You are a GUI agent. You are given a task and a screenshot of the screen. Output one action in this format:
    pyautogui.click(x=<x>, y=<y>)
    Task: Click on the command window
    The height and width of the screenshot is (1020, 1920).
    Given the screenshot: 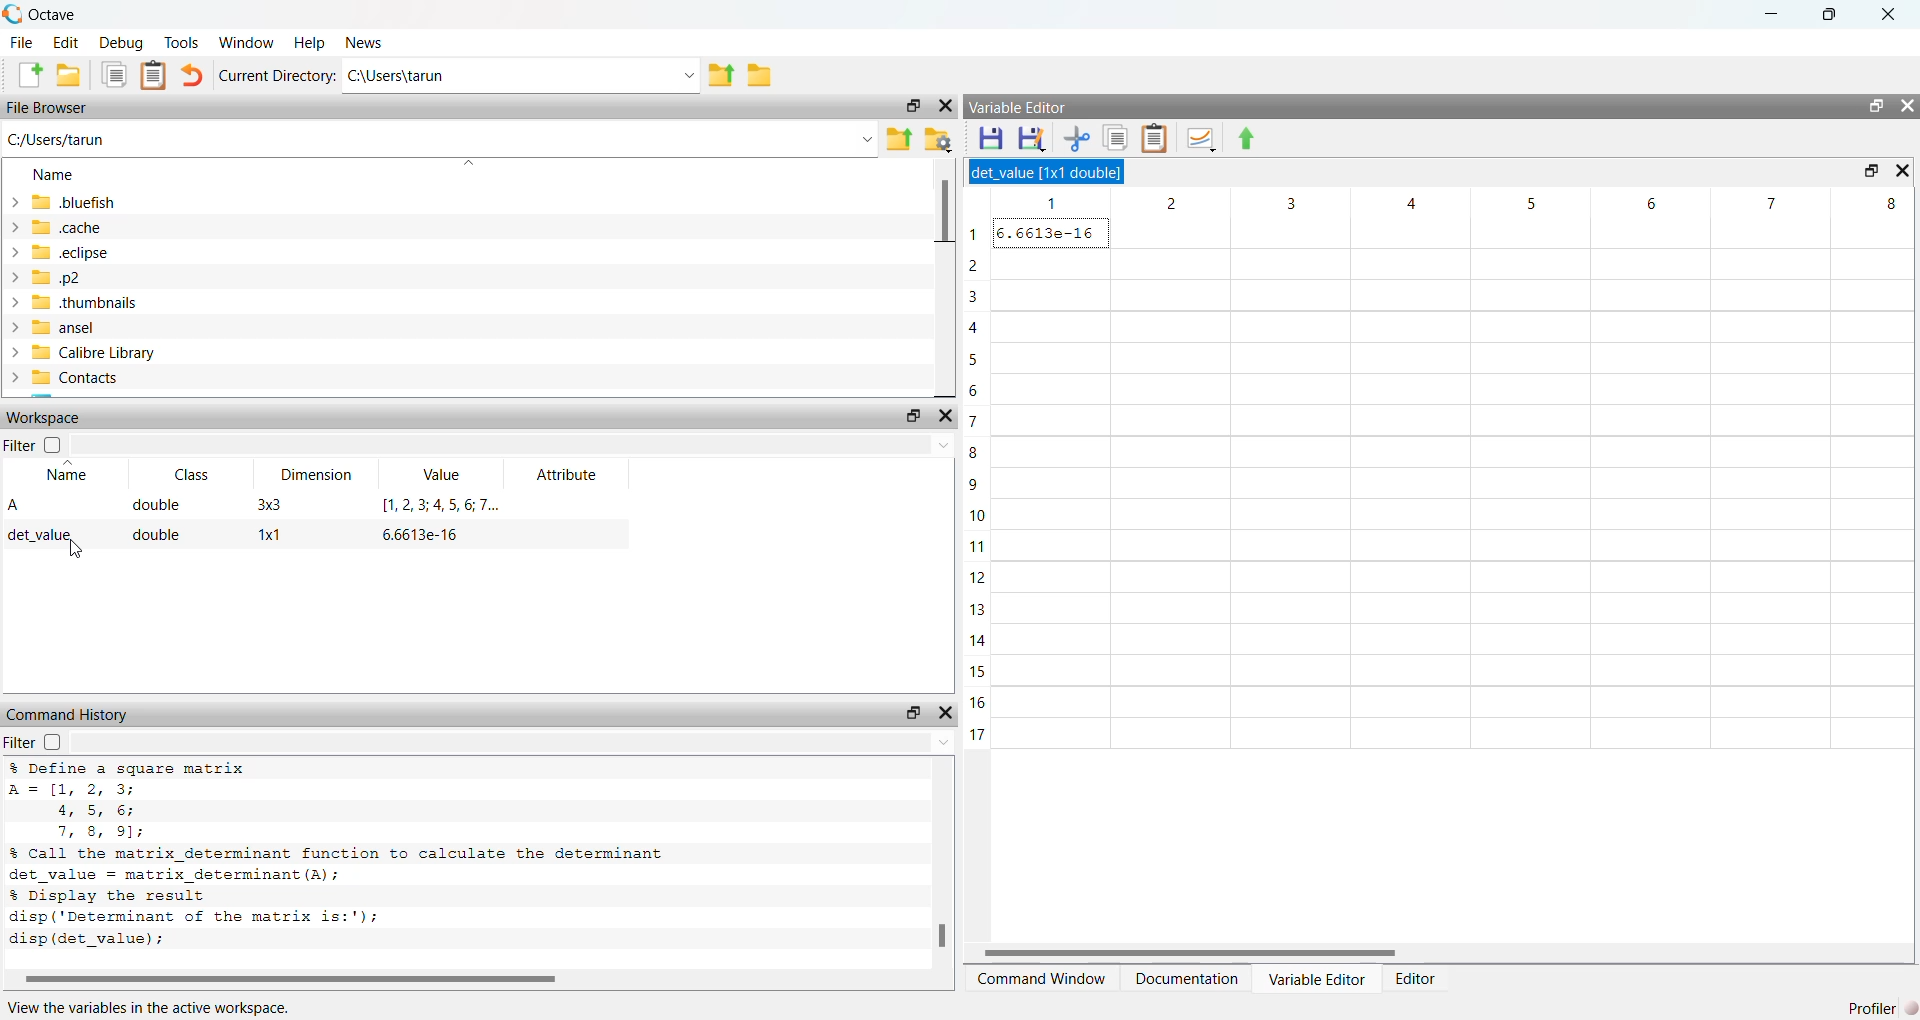 What is the action you would take?
    pyautogui.click(x=1036, y=109)
    